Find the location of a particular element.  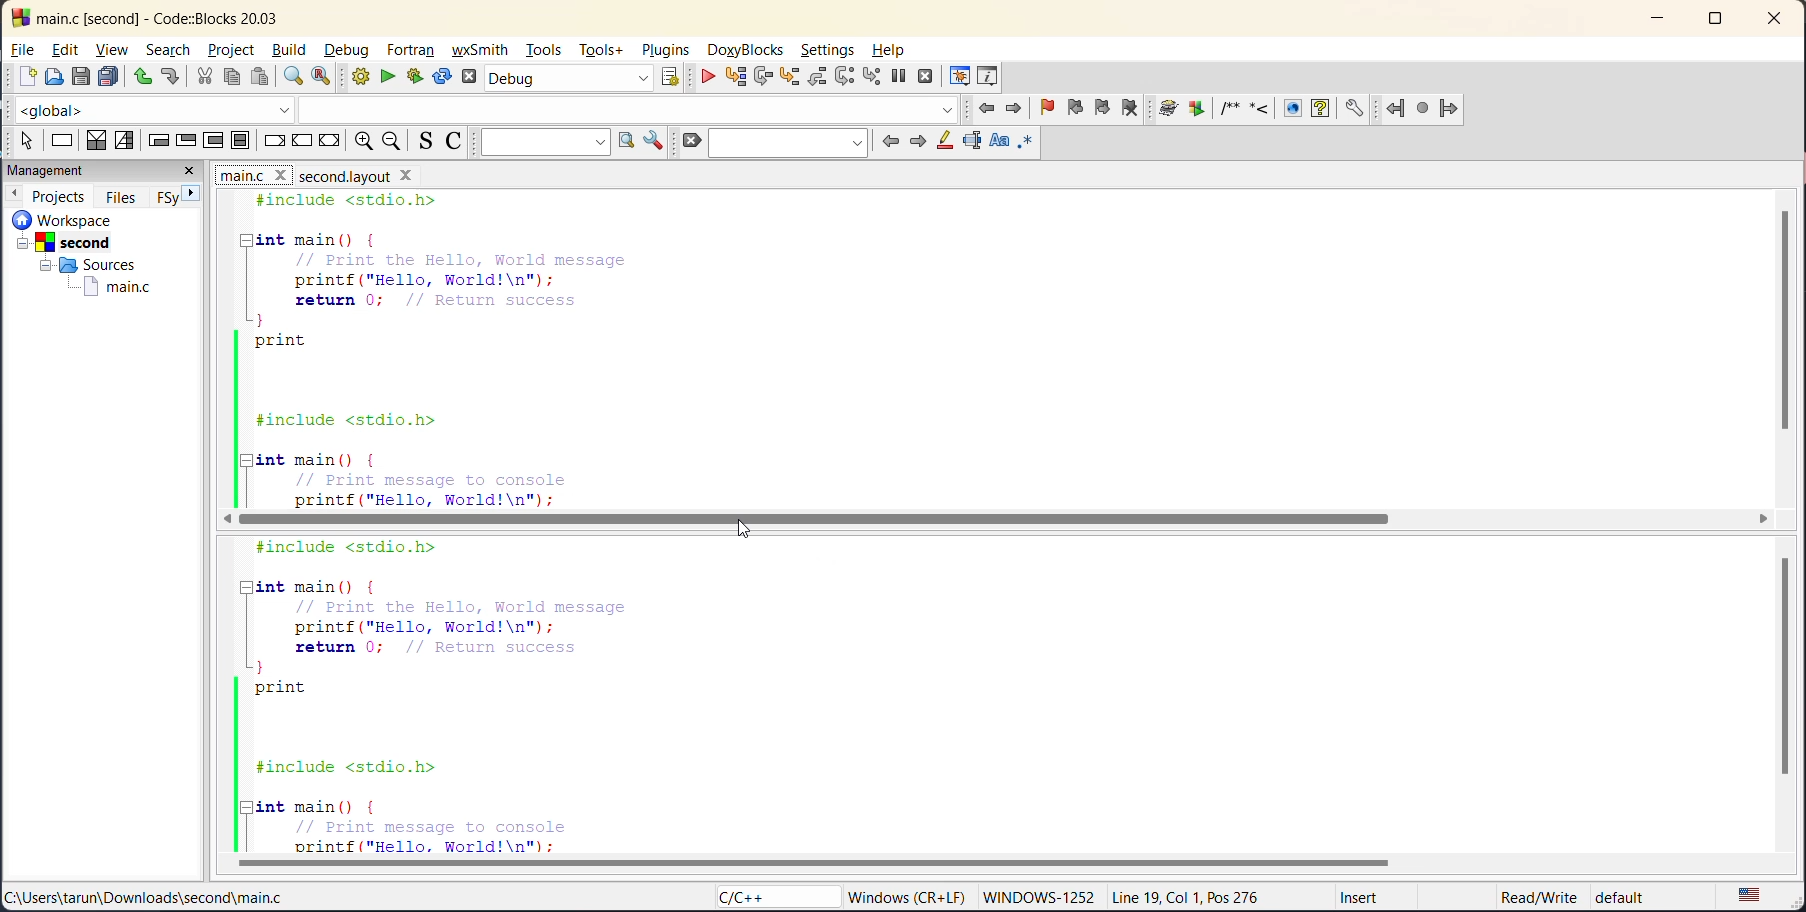

build target is located at coordinates (565, 78).